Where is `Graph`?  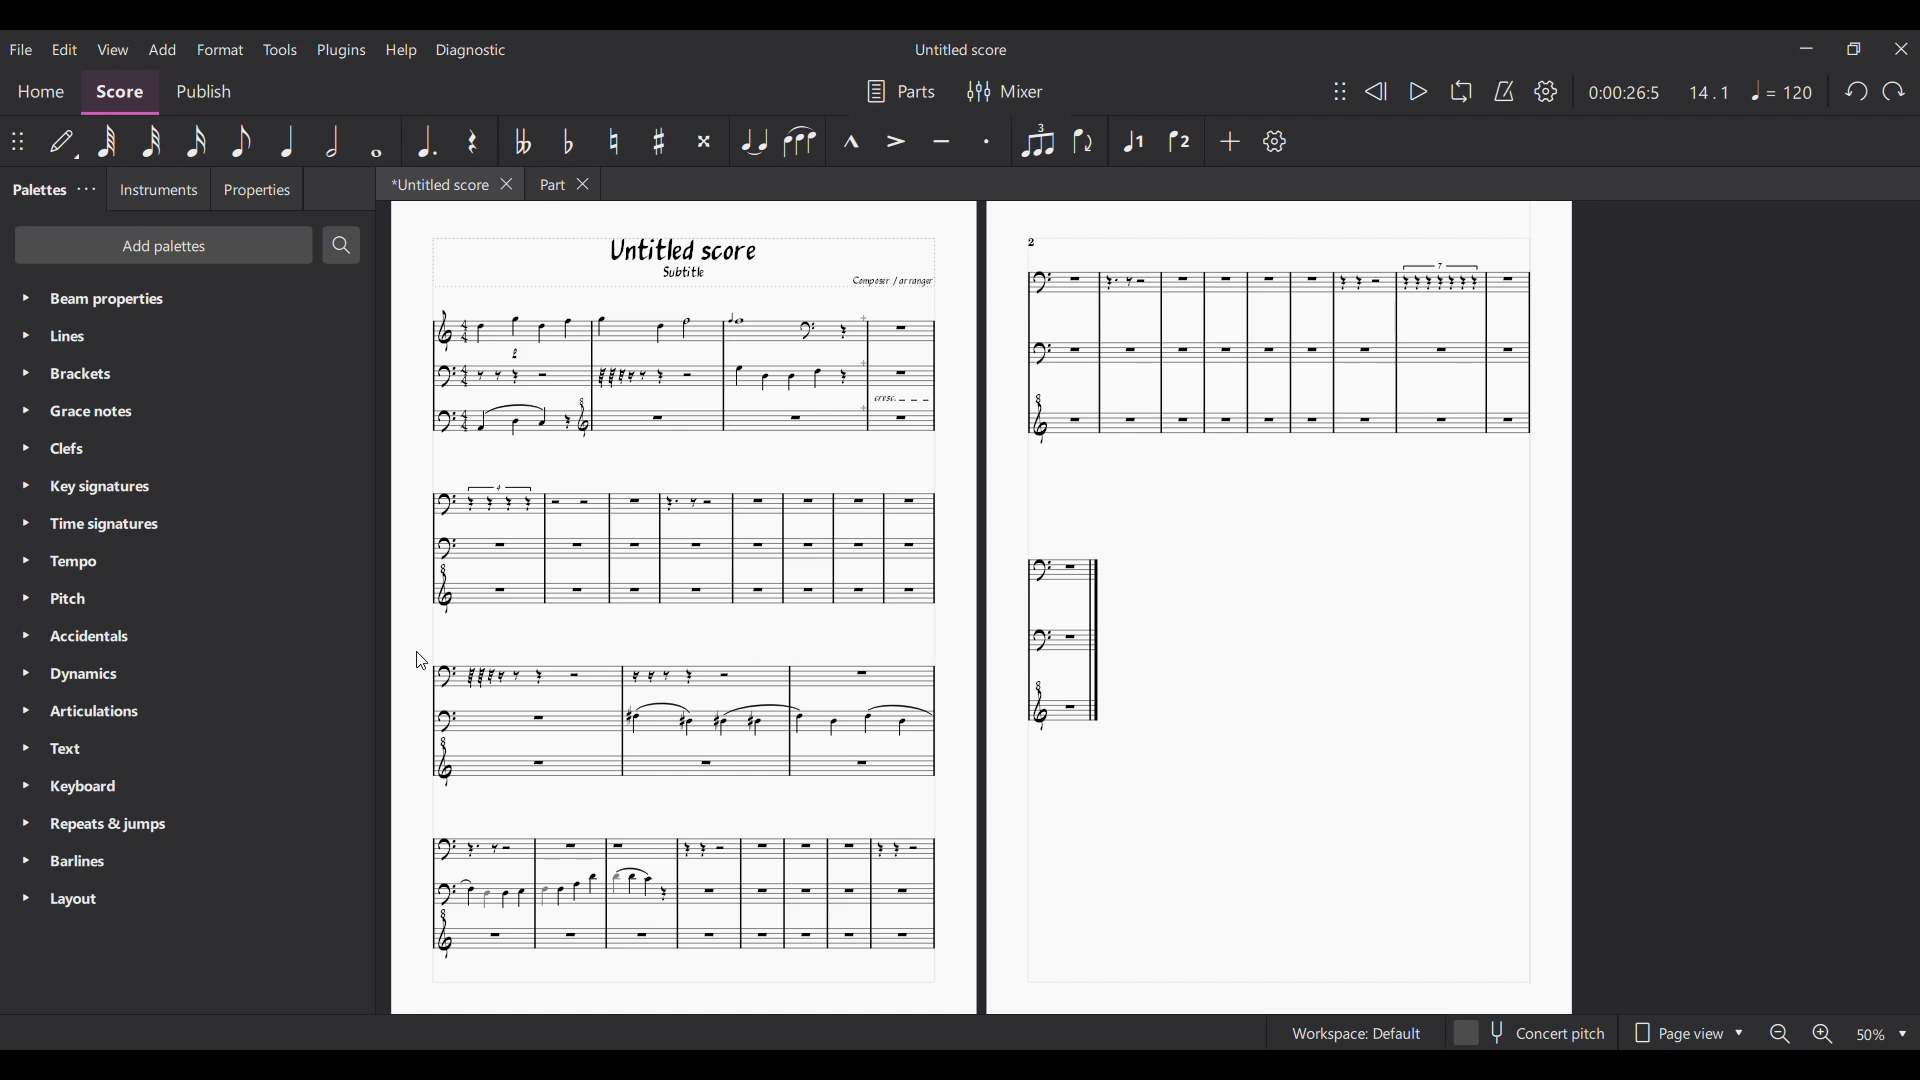 Graph is located at coordinates (681, 550).